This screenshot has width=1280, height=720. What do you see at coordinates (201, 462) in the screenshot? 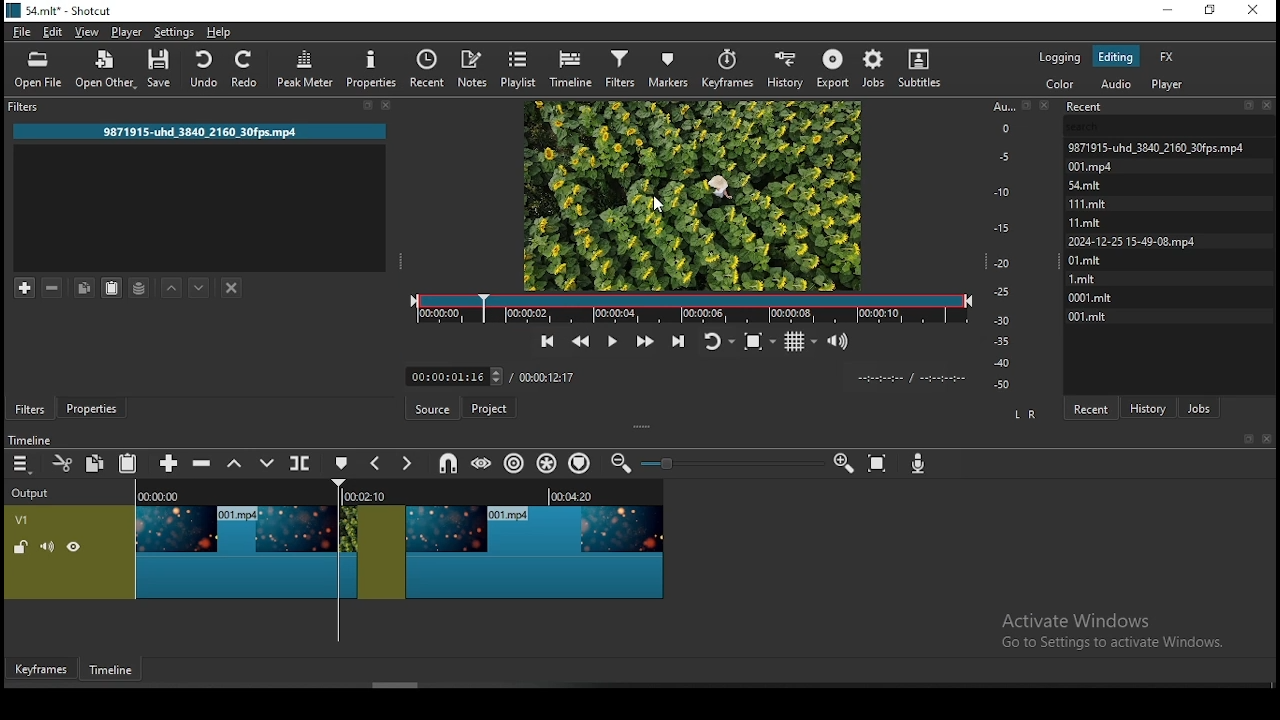
I see `ripple delete` at bounding box center [201, 462].